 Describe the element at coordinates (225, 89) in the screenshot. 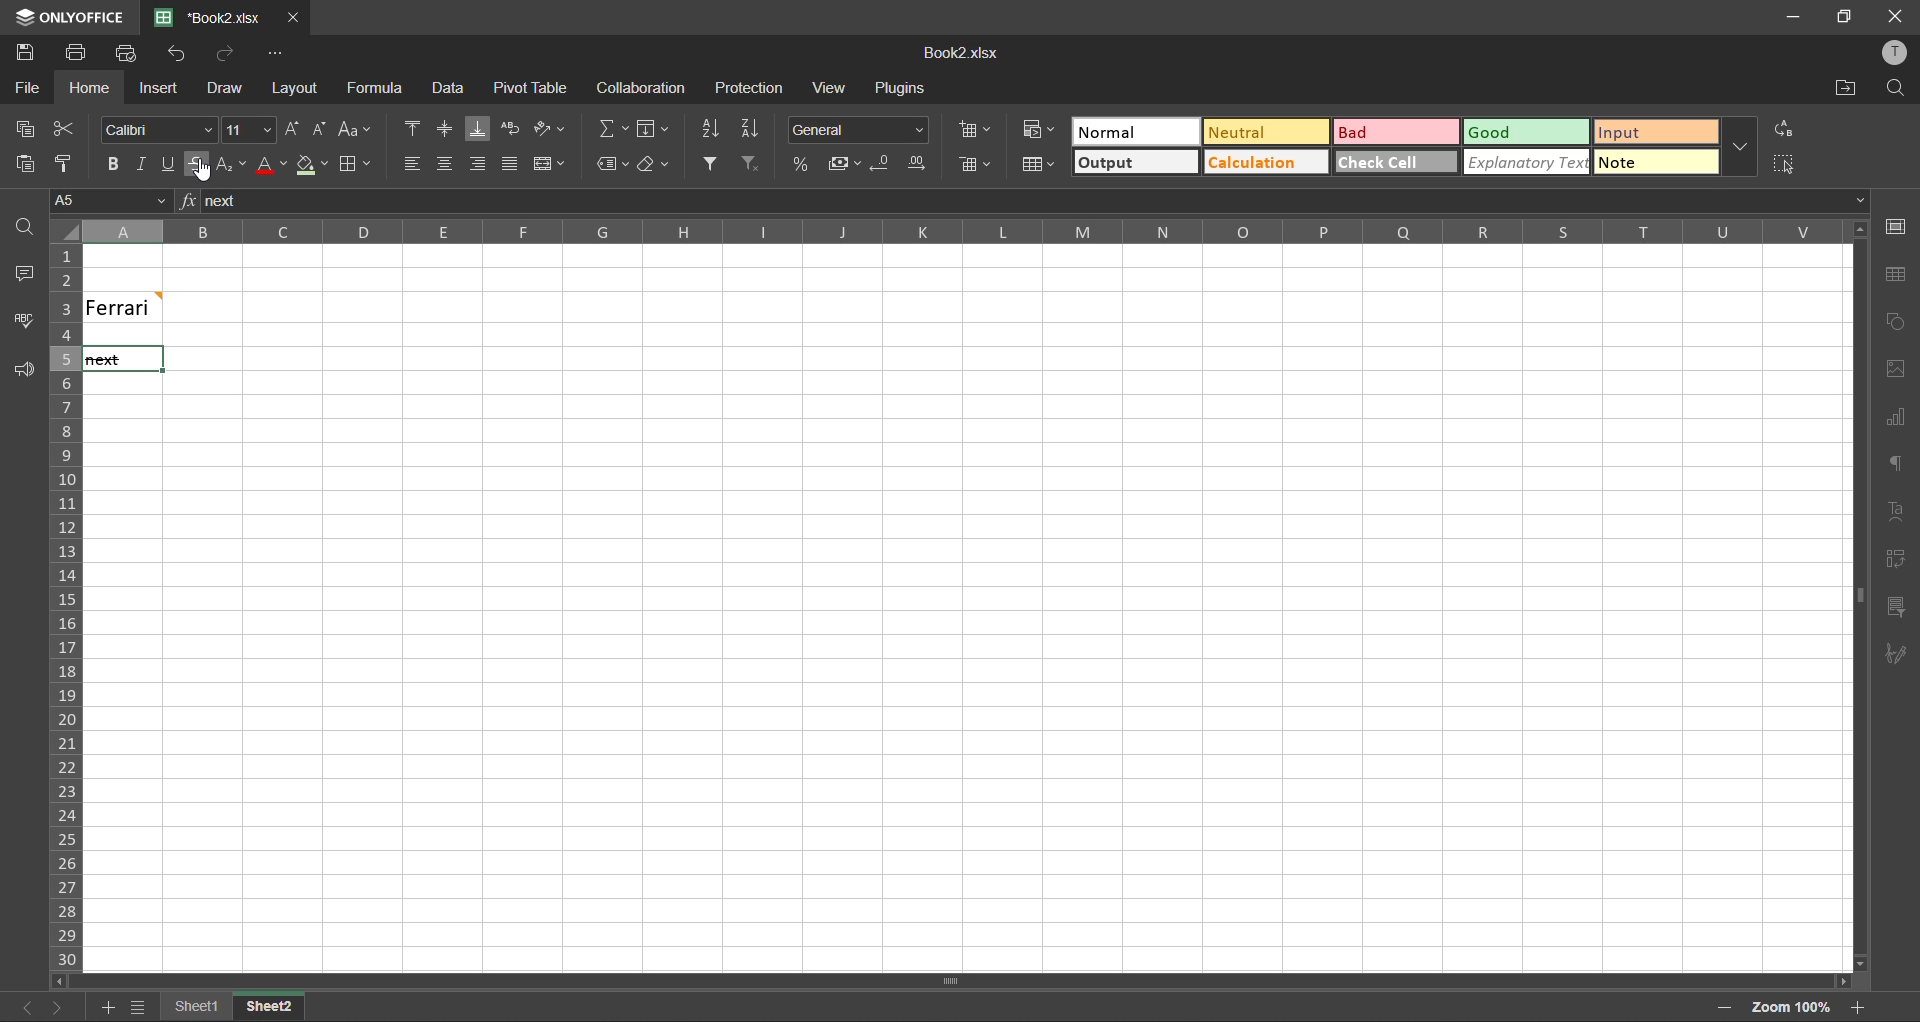

I see `draw` at that location.